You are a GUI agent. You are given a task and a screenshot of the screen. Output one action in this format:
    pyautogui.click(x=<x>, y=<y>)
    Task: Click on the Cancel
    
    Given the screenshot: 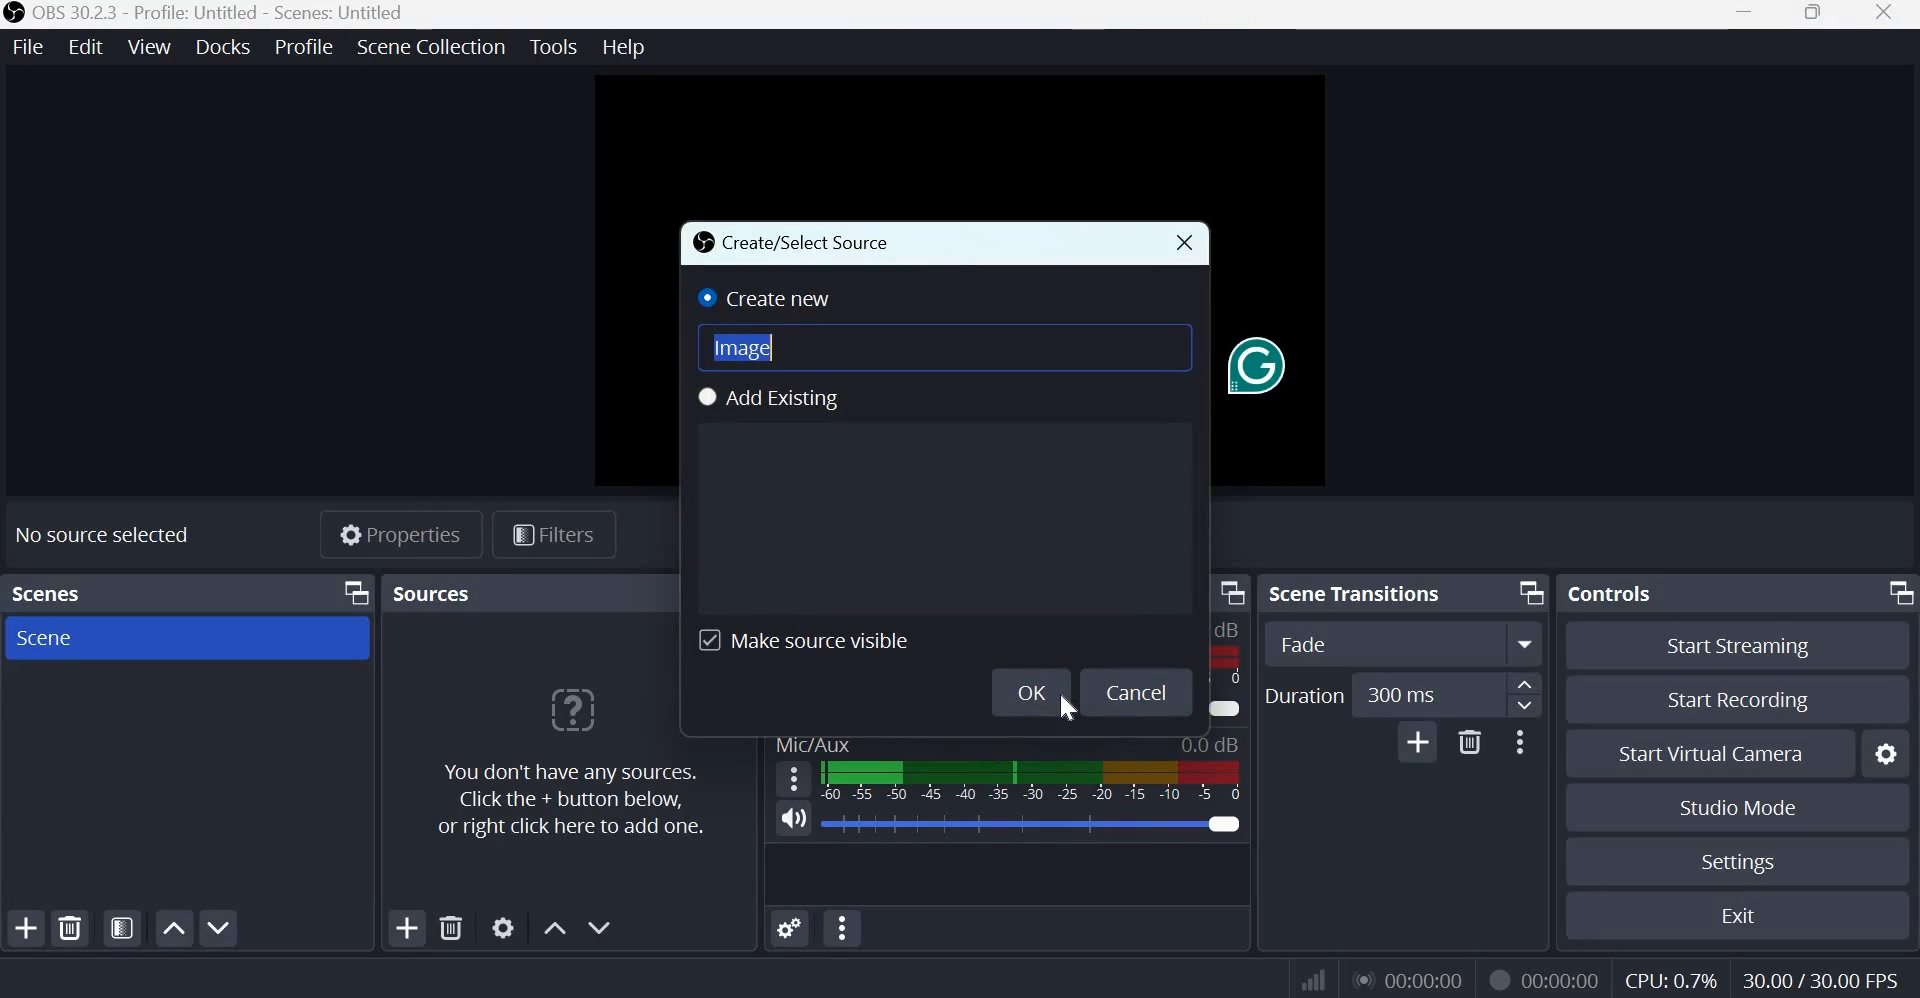 What is the action you would take?
    pyautogui.click(x=1141, y=692)
    